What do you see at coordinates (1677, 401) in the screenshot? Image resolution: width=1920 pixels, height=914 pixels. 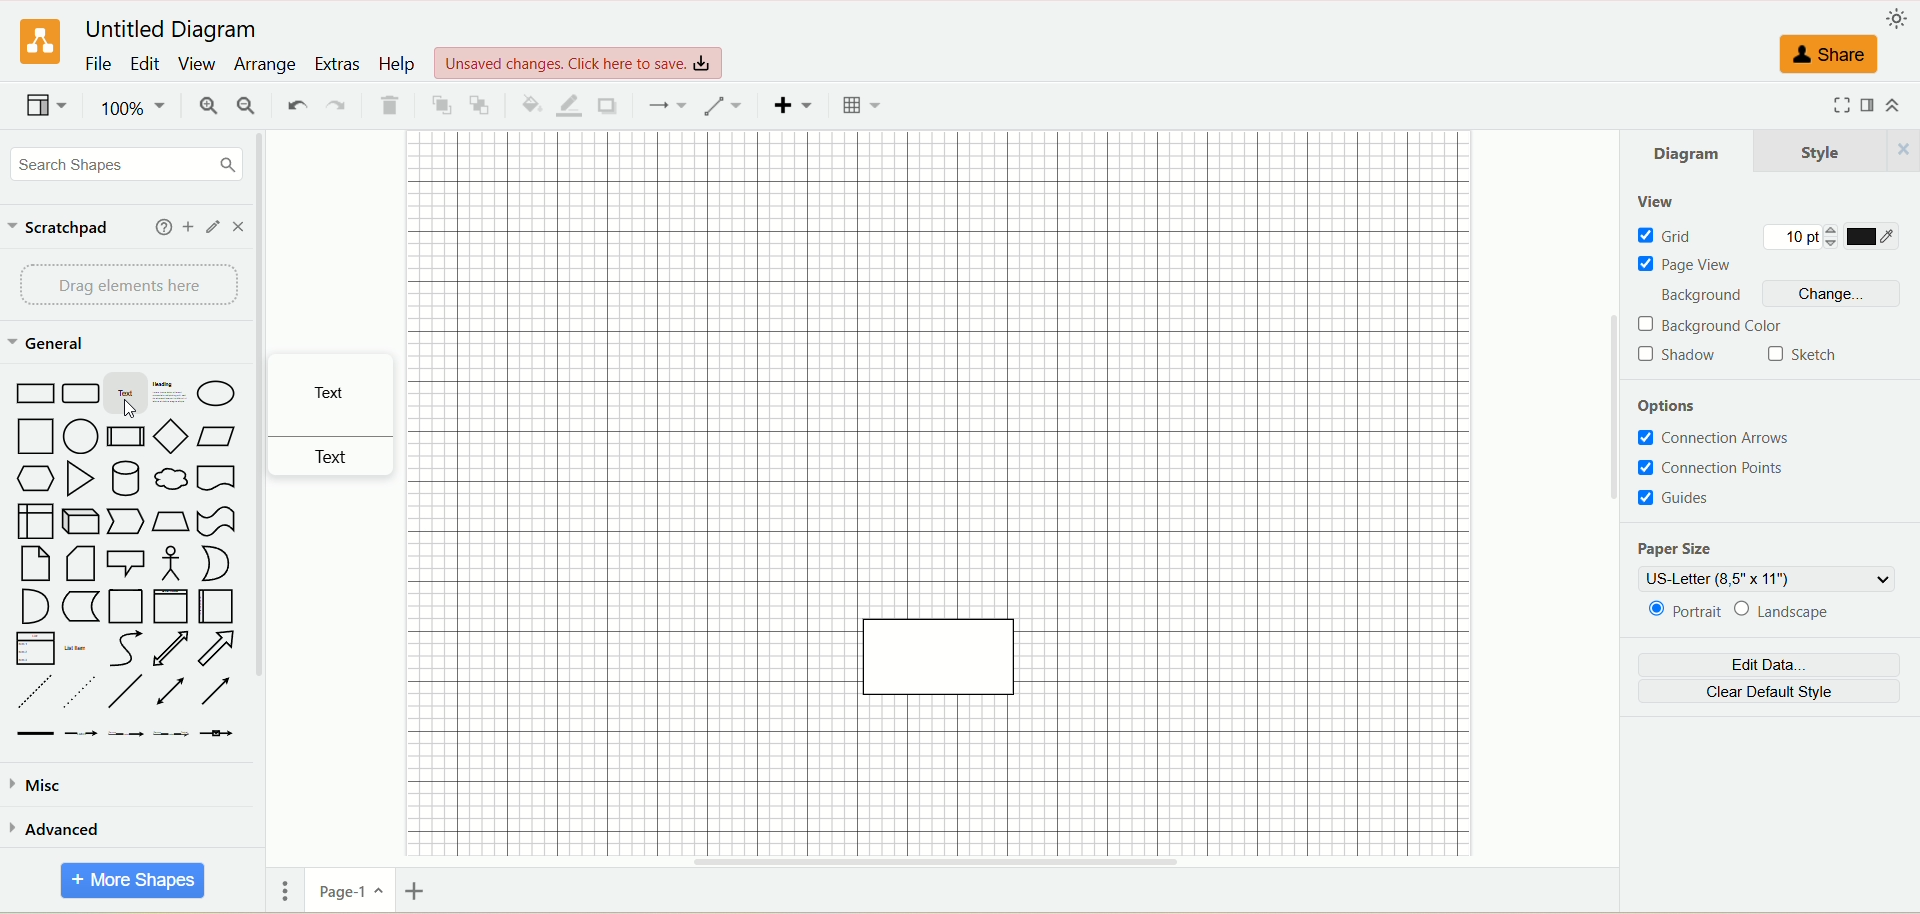 I see `options` at bounding box center [1677, 401].